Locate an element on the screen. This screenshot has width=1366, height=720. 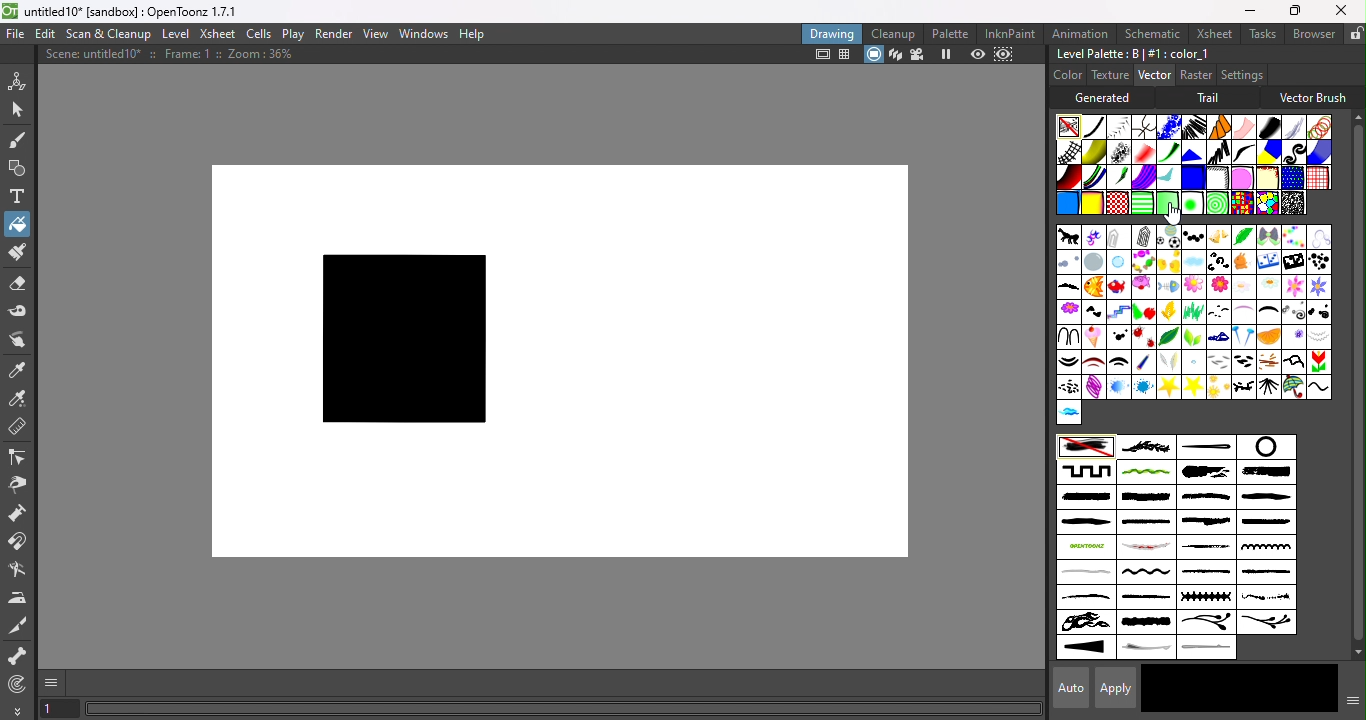
Dashes is located at coordinates (1193, 126).